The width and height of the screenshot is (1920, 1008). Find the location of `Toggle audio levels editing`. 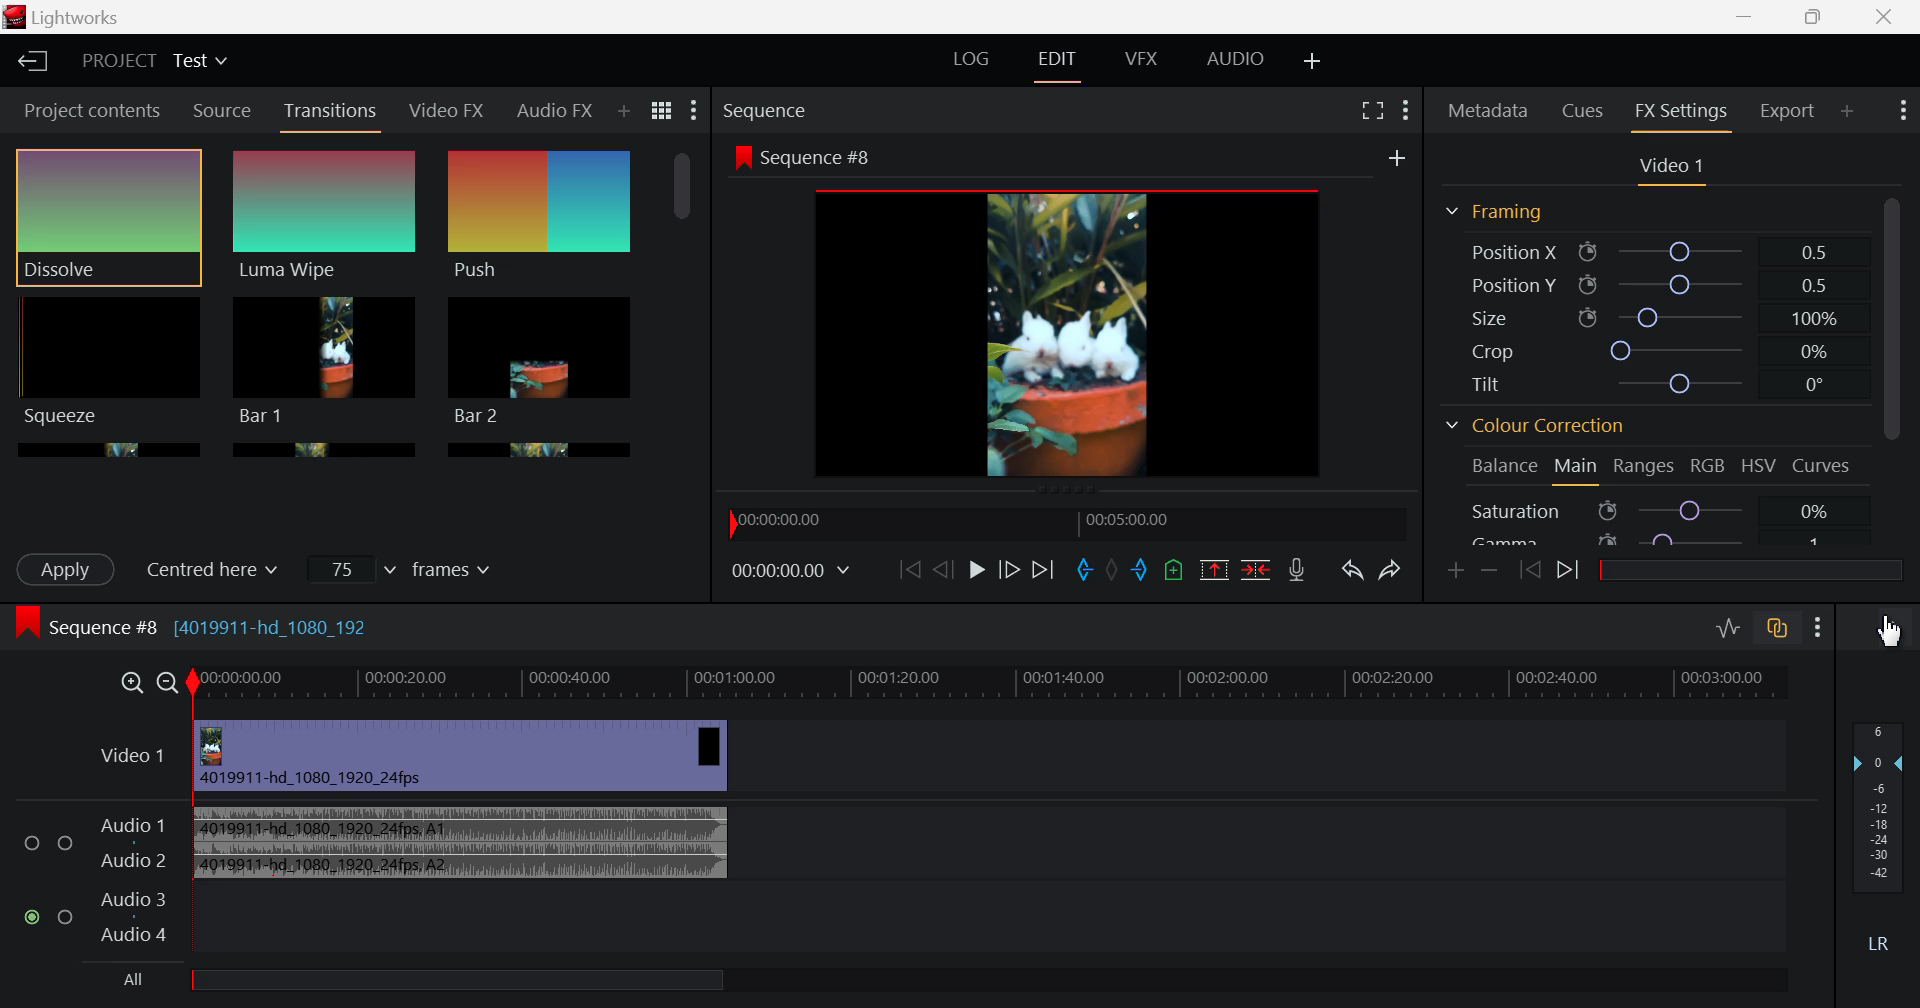

Toggle audio levels editing is located at coordinates (1728, 631).